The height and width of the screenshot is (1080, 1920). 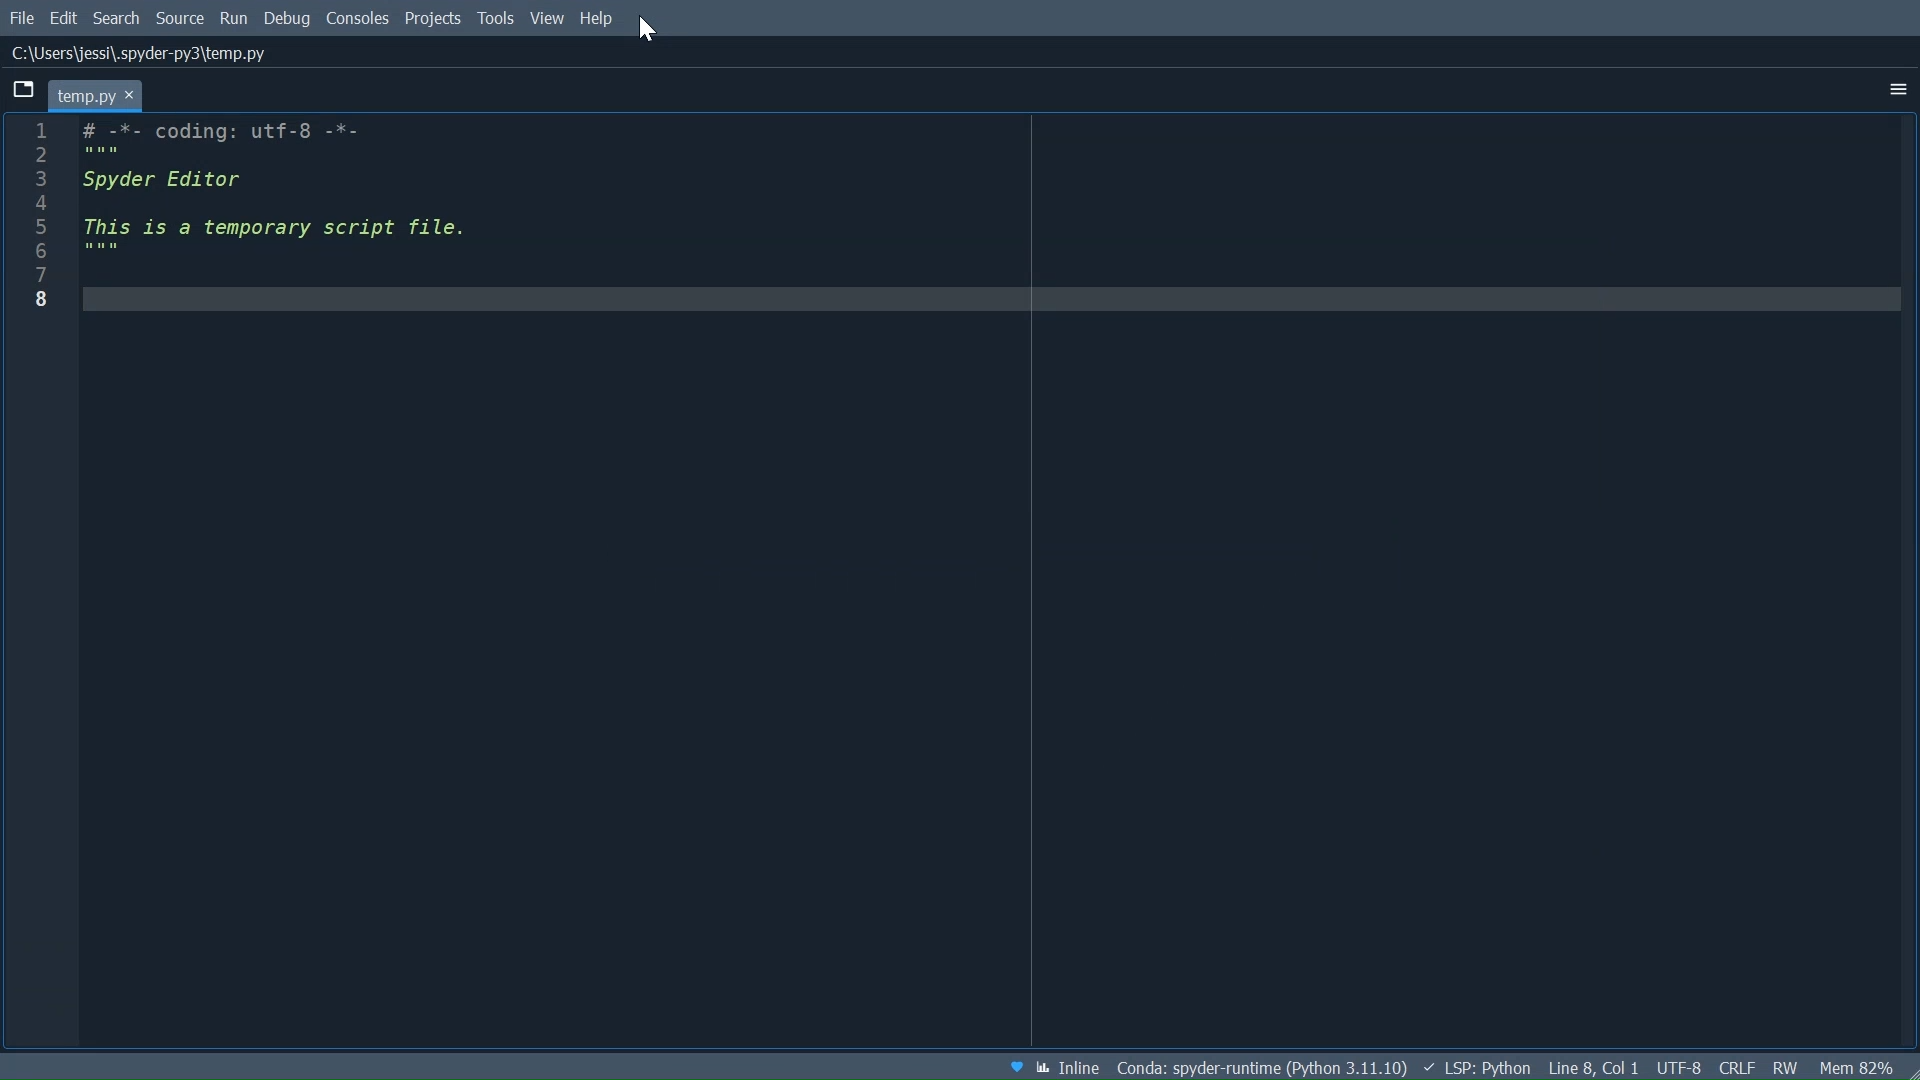 What do you see at coordinates (1597, 1068) in the screenshot?
I see `Cursor Position` at bounding box center [1597, 1068].